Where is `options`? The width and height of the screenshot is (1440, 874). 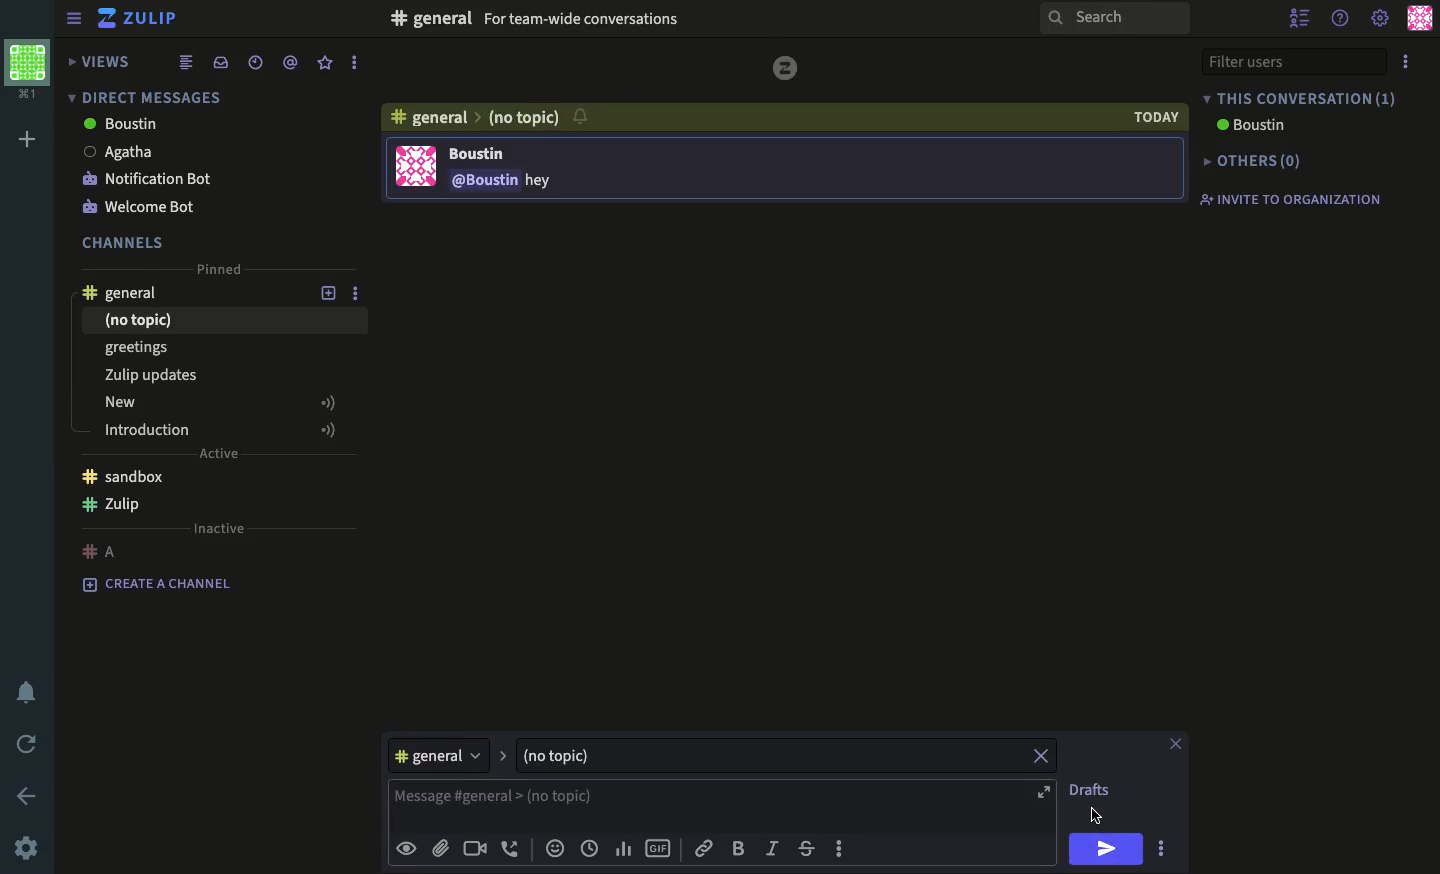 options is located at coordinates (841, 847).